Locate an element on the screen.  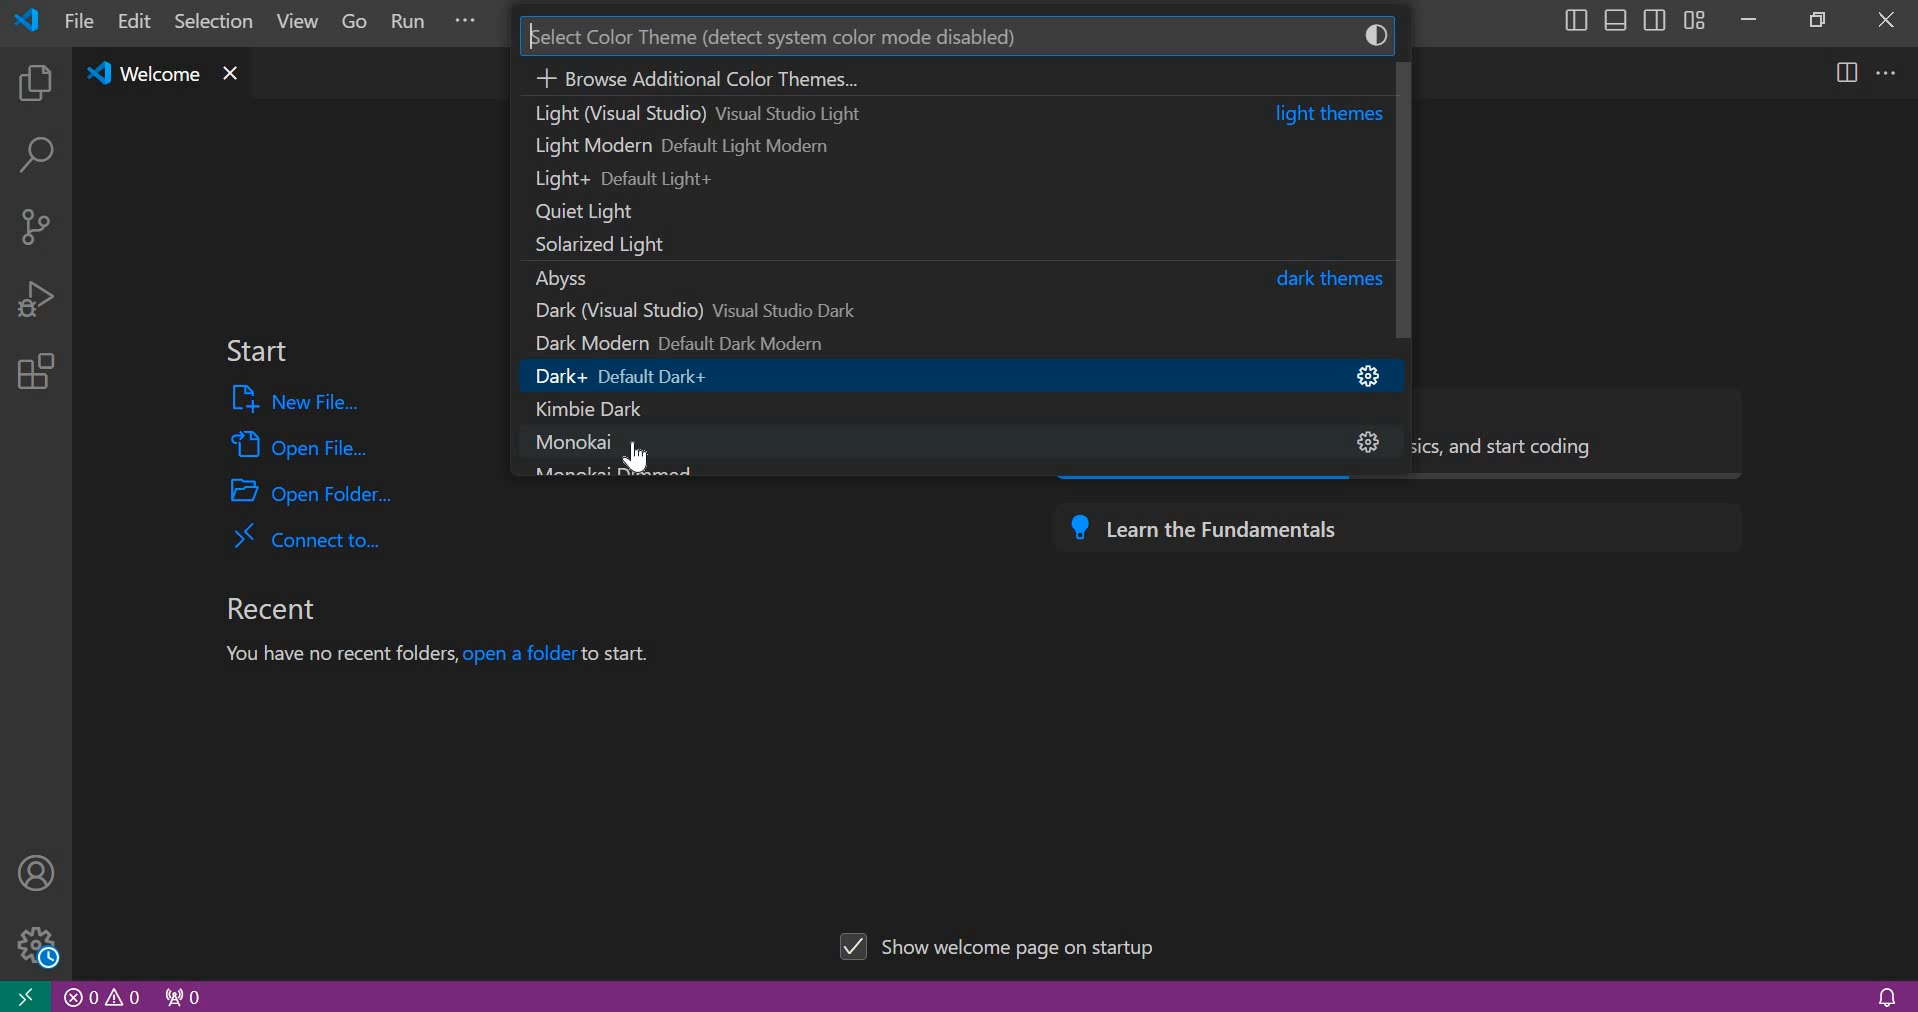
start is located at coordinates (256, 352).